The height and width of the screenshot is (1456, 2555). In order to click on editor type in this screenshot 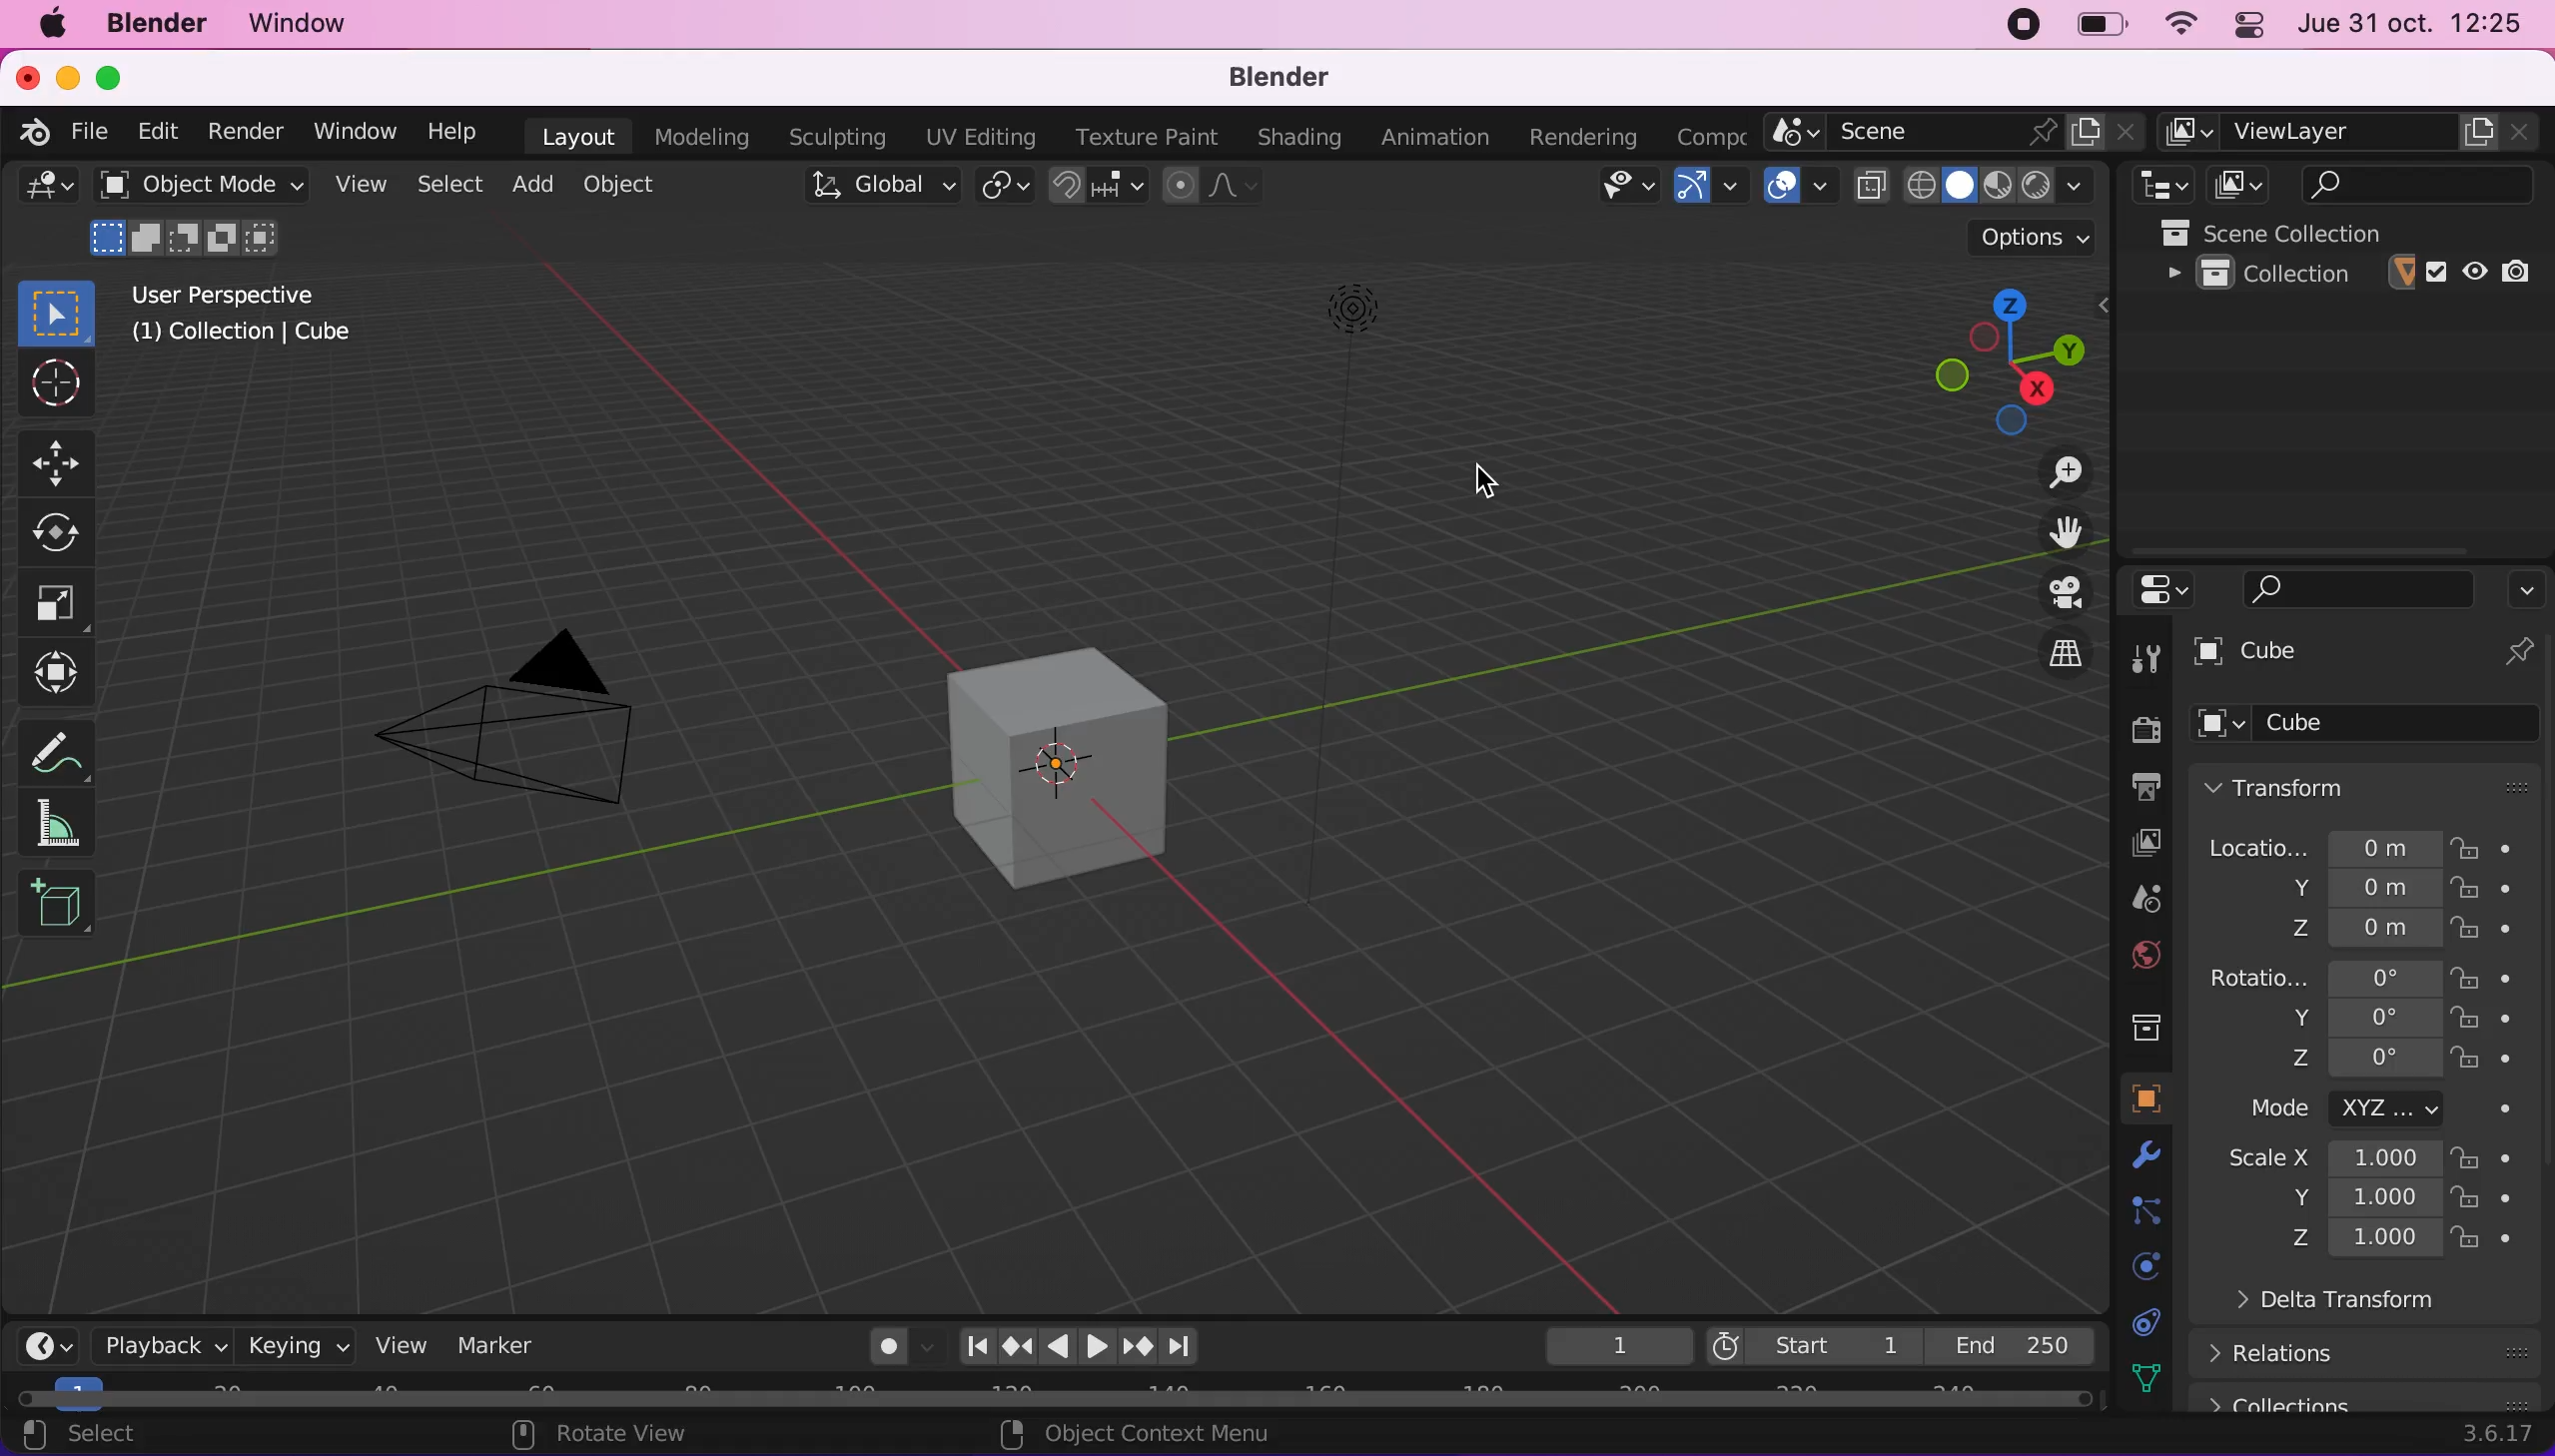, I will do `click(43, 194)`.